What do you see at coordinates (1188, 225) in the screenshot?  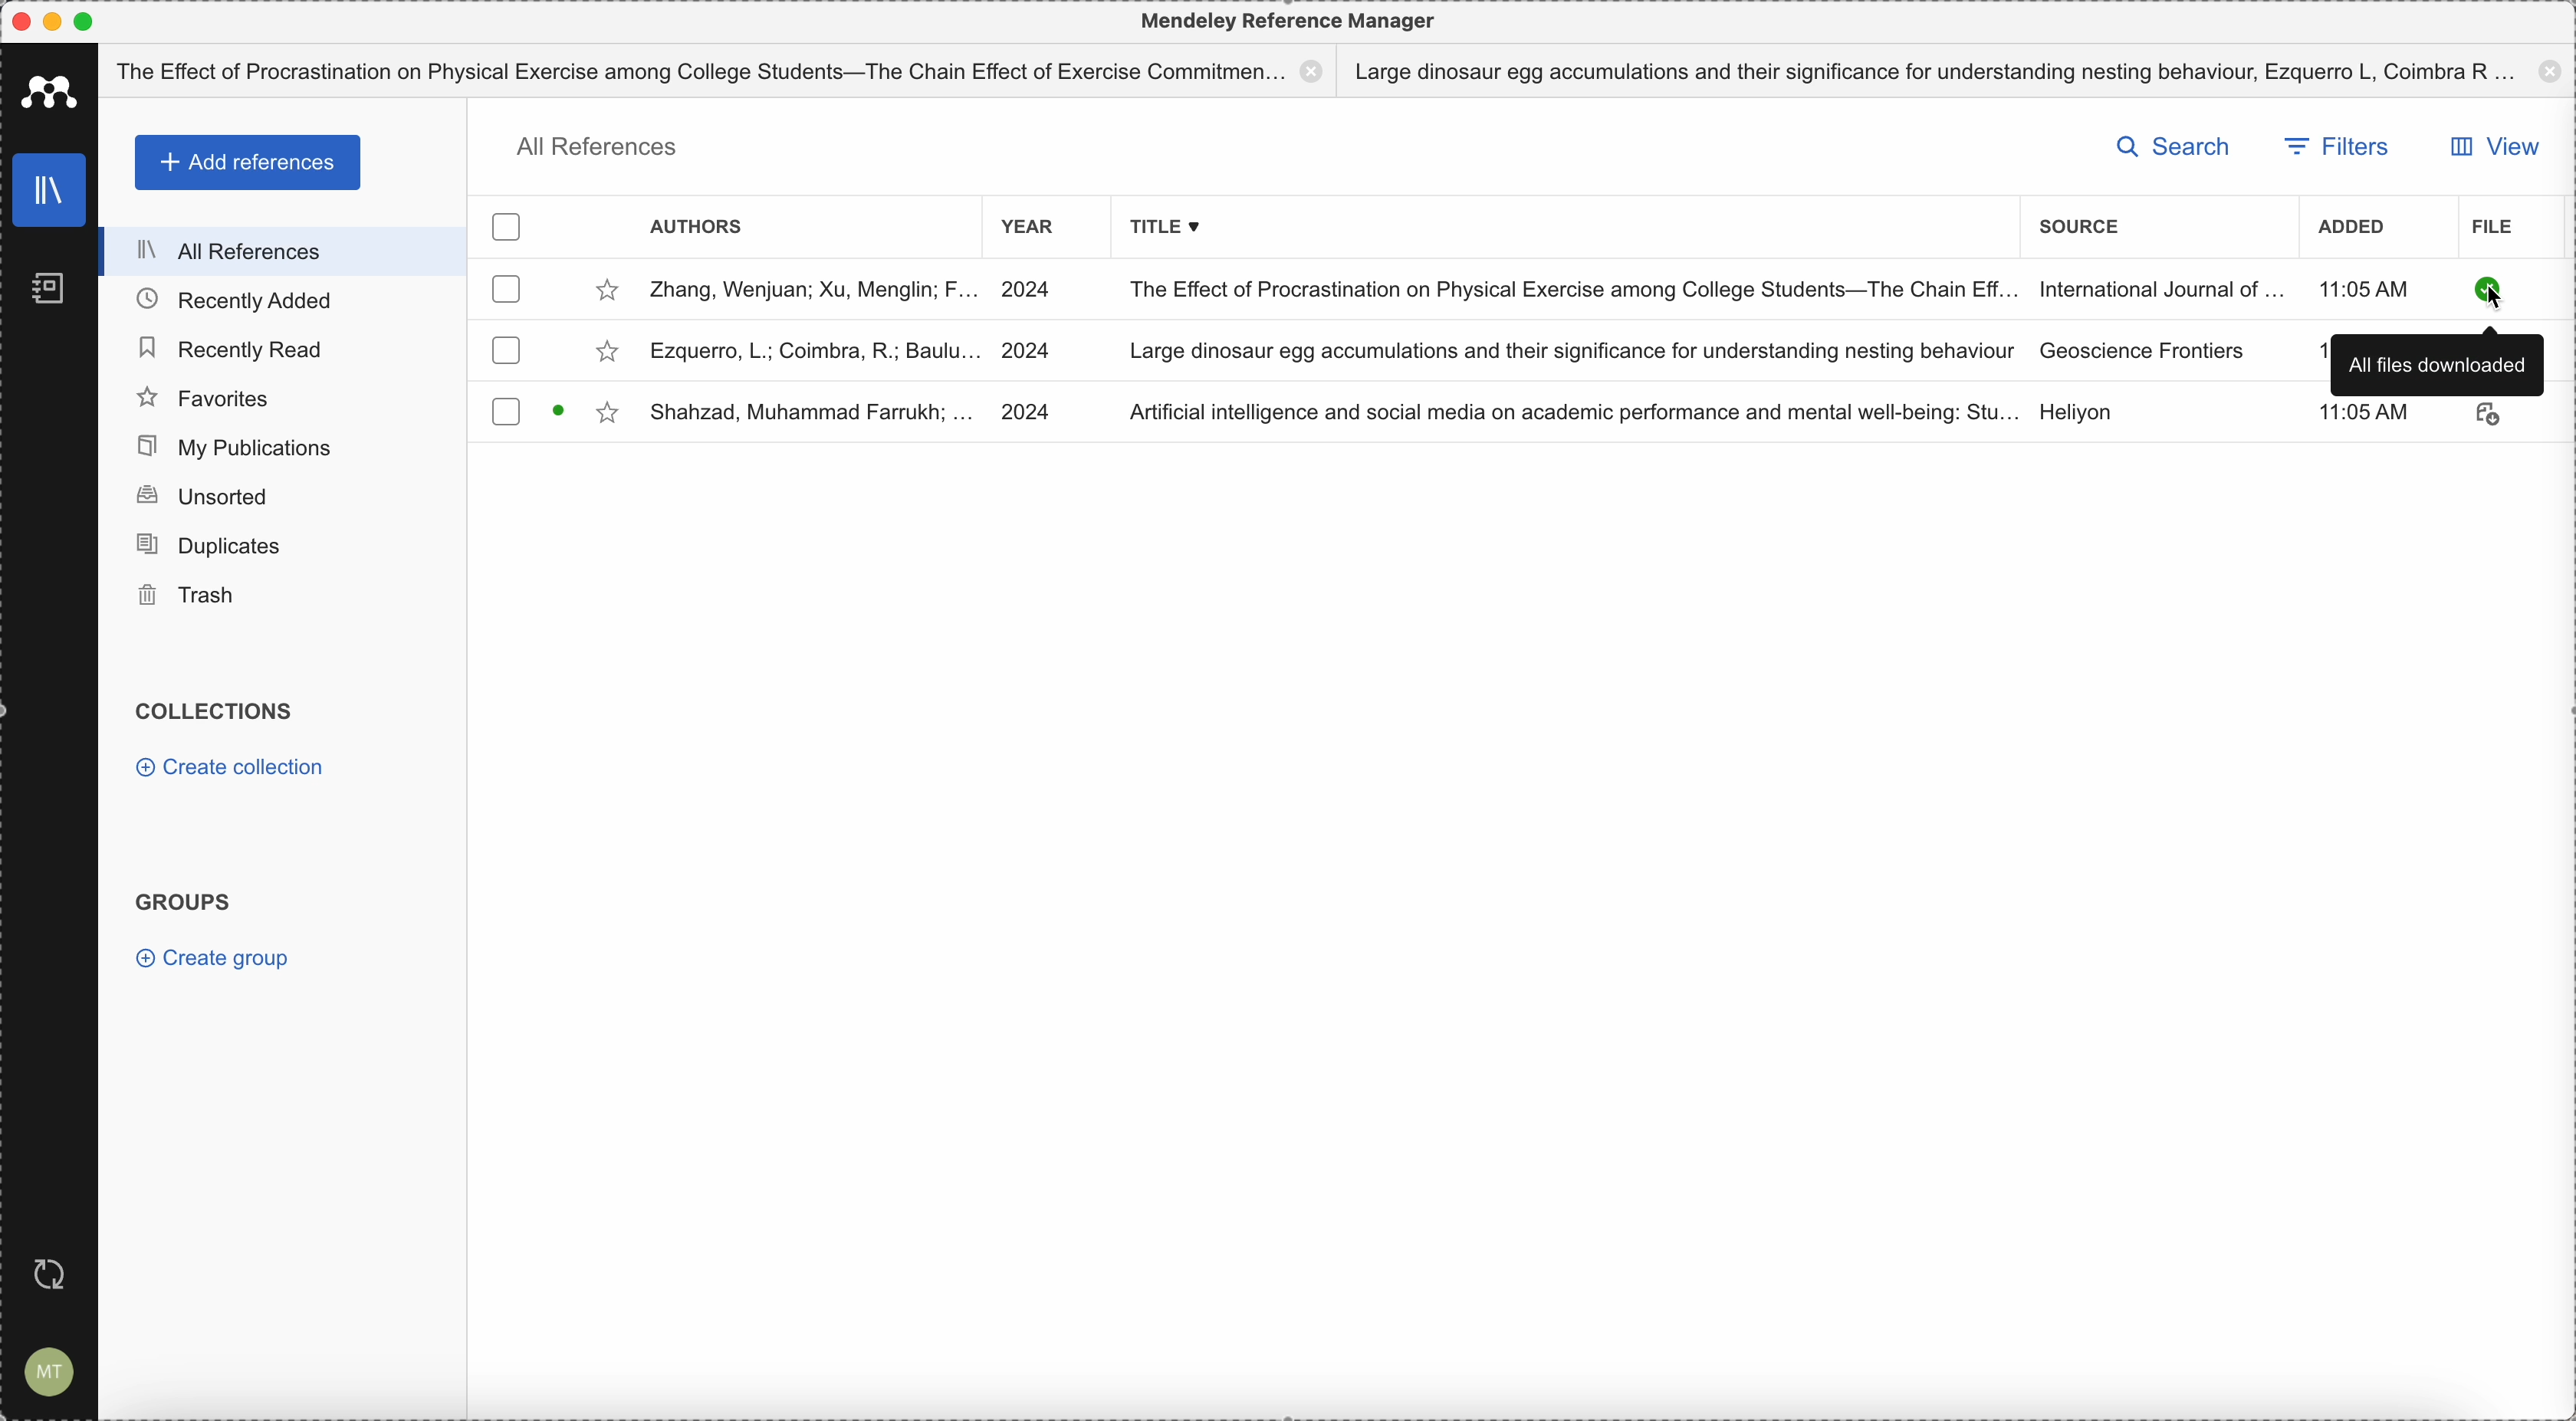 I see `title` at bounding box center [1188, 225].